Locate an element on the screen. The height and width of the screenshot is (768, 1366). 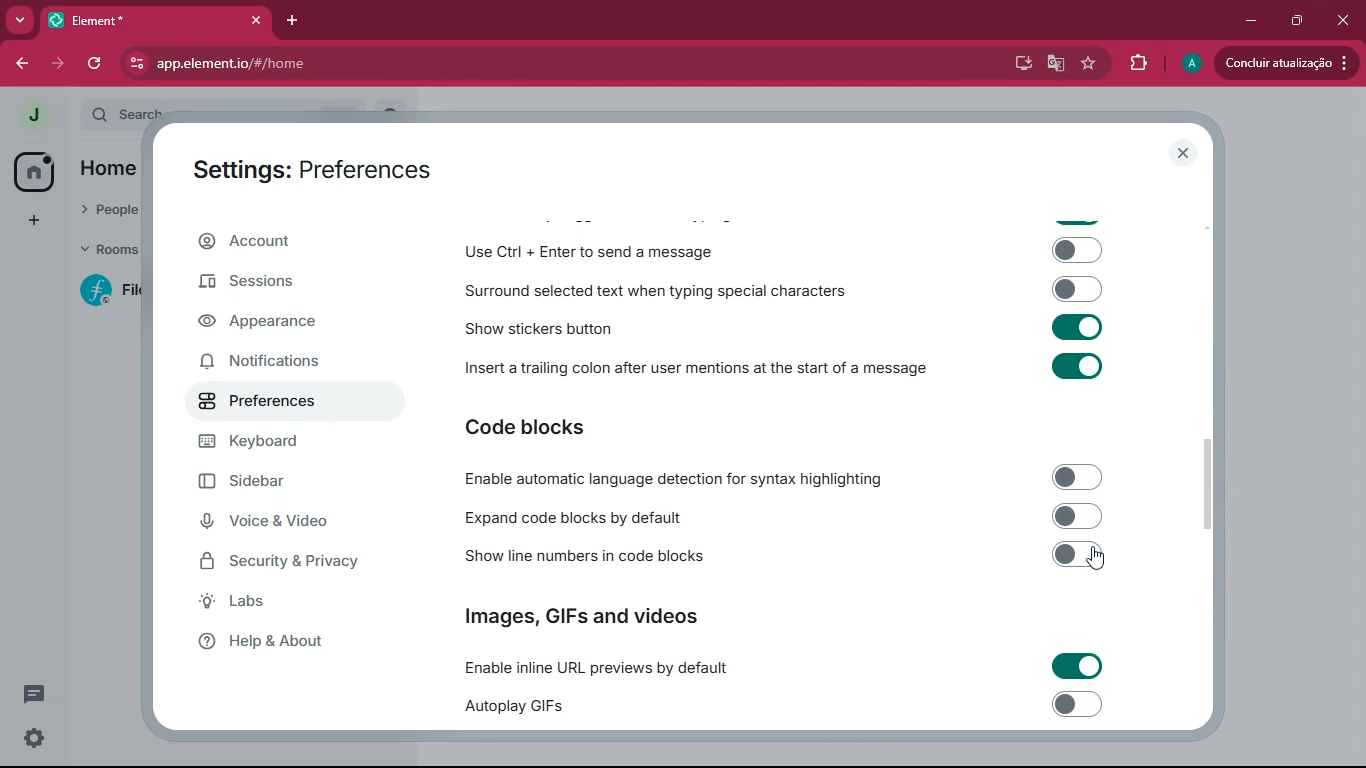
voice & video is located at coordinates (281, 524).